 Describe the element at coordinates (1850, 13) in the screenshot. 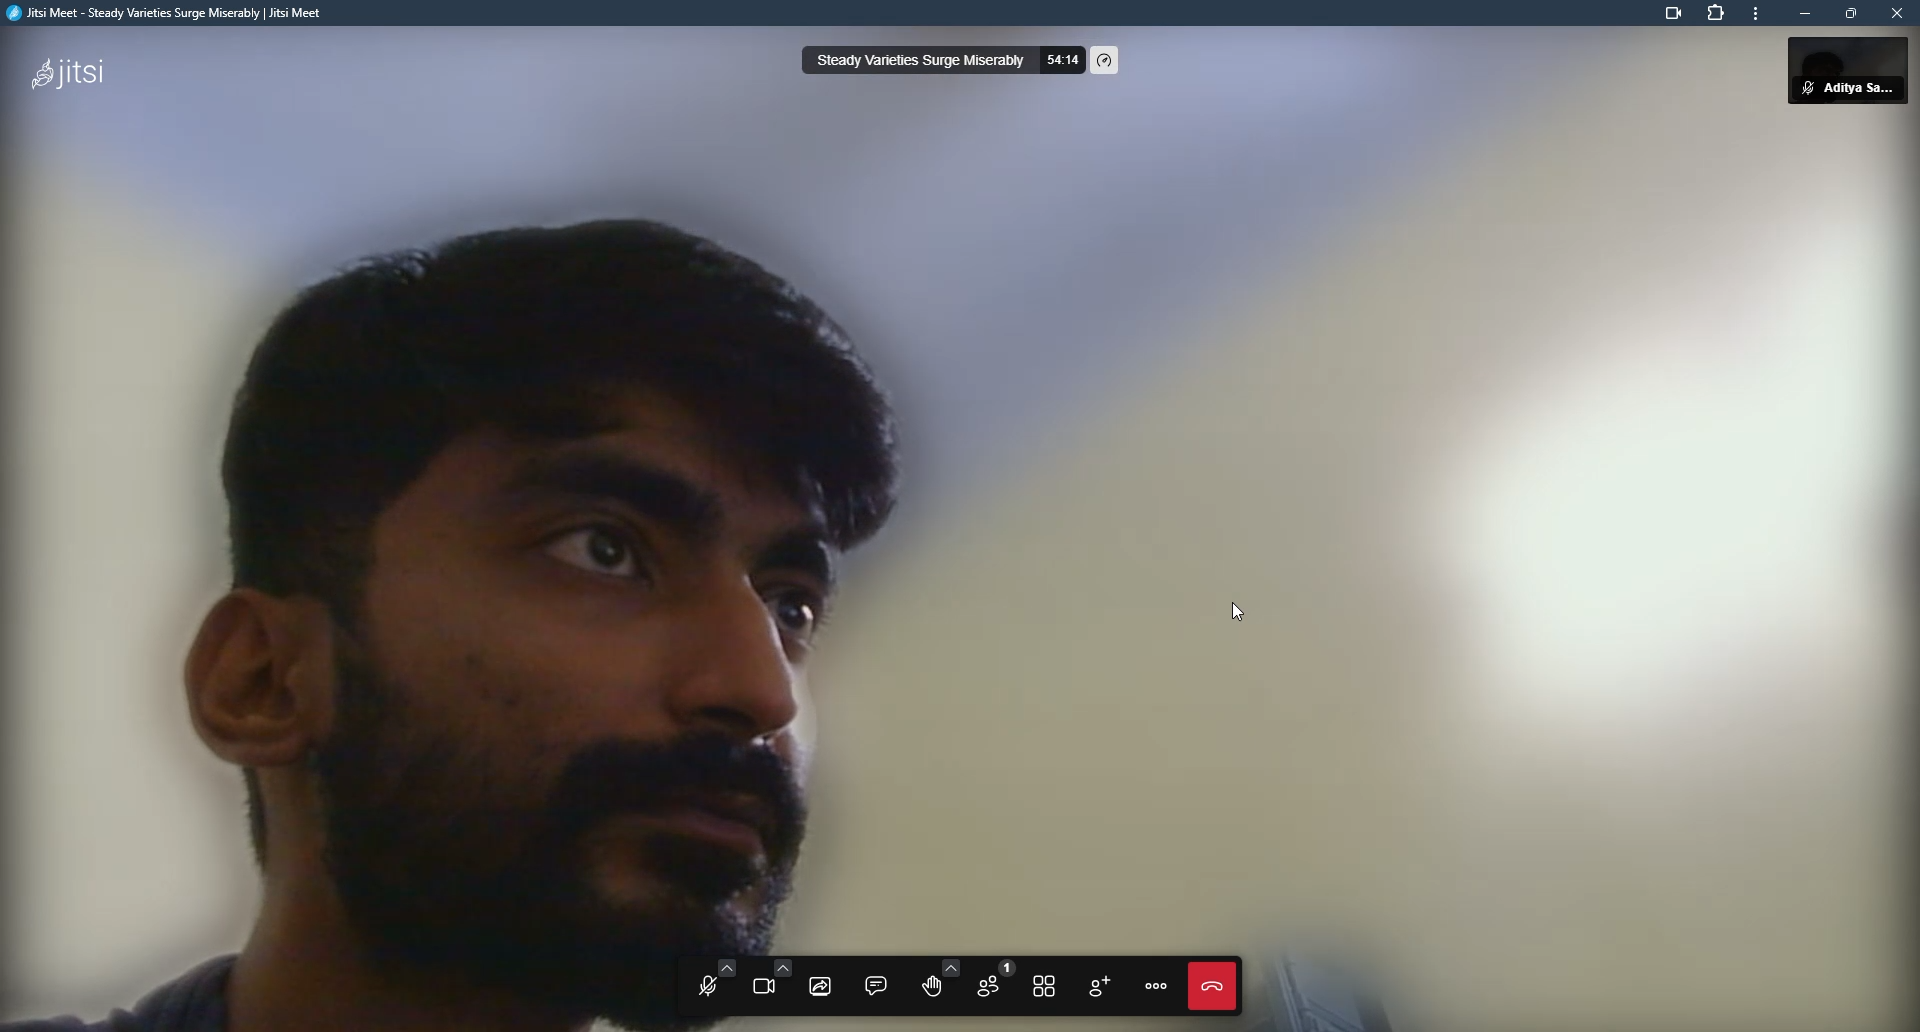

I see `maximize` at that location.